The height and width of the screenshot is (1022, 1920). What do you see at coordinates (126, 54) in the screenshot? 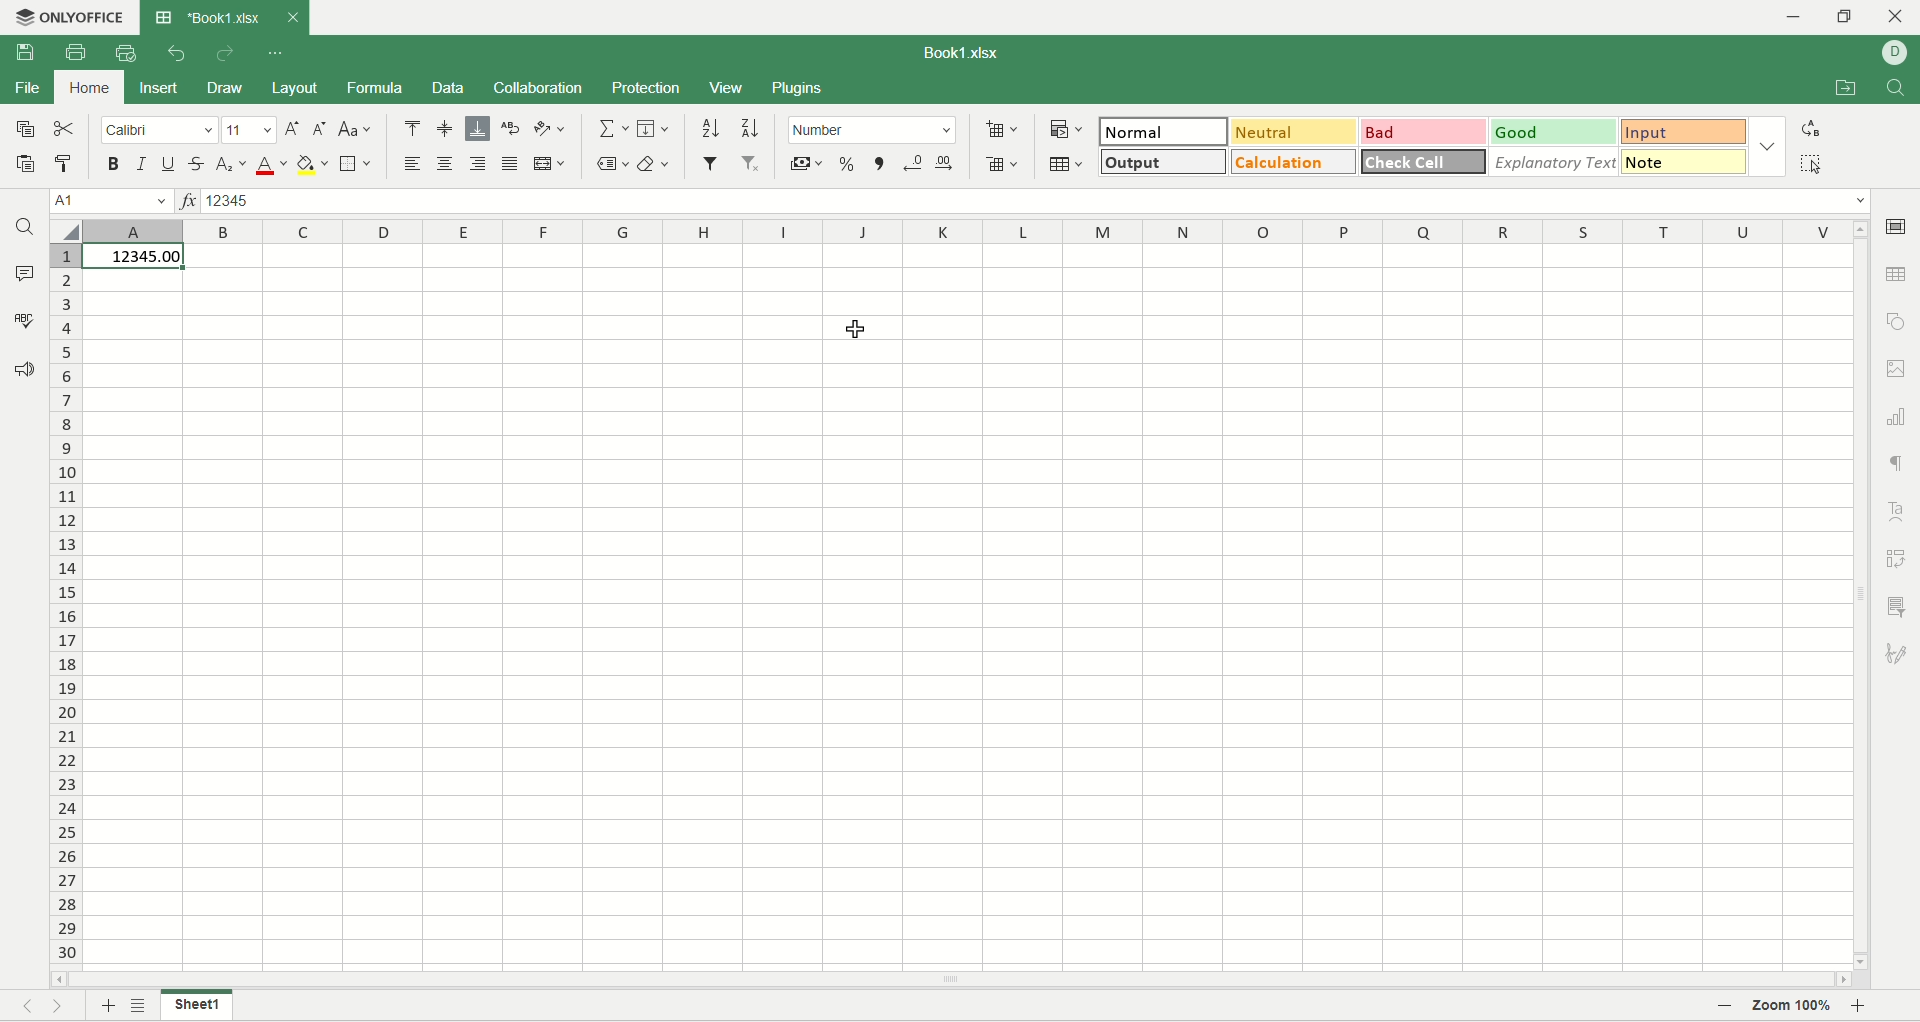
I see `quick print` at bounding box center [126, 54].